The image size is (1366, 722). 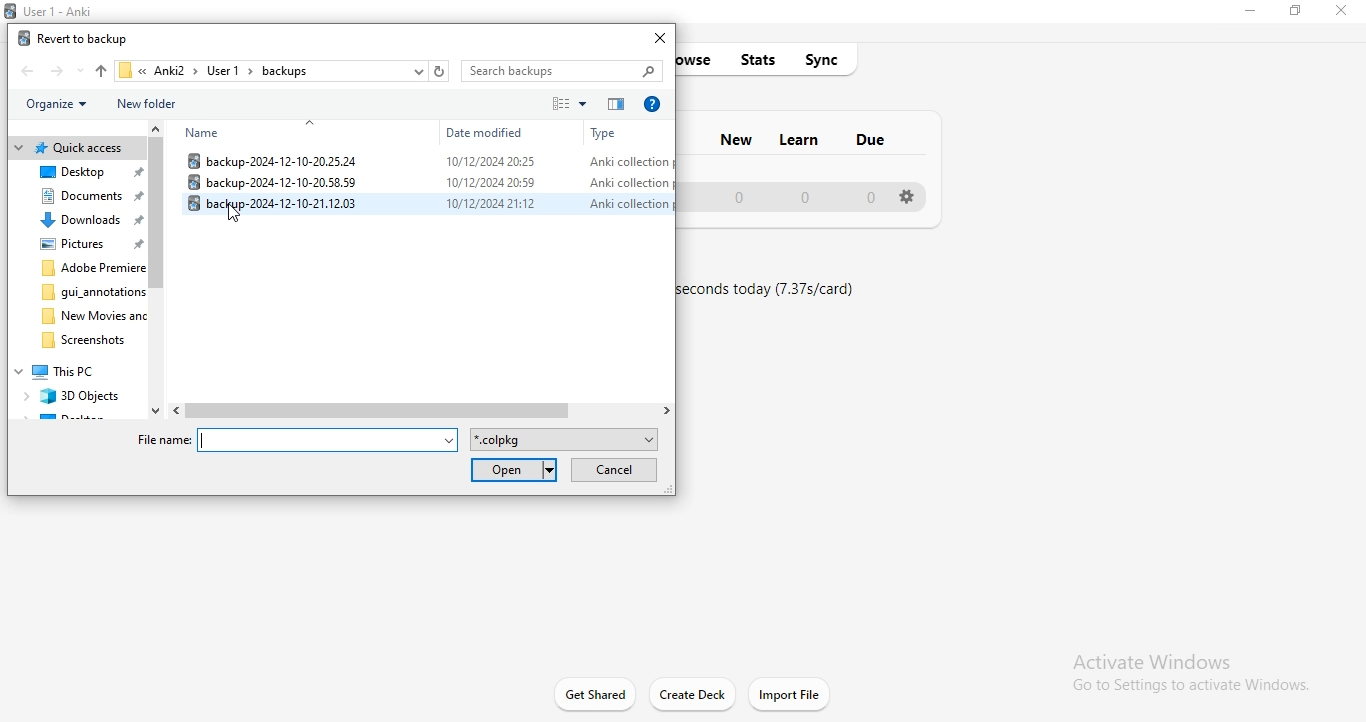 What do you see at coordinates (614, 470) in the screenshot?
I see `cancel` at bounding box center [614, 470].